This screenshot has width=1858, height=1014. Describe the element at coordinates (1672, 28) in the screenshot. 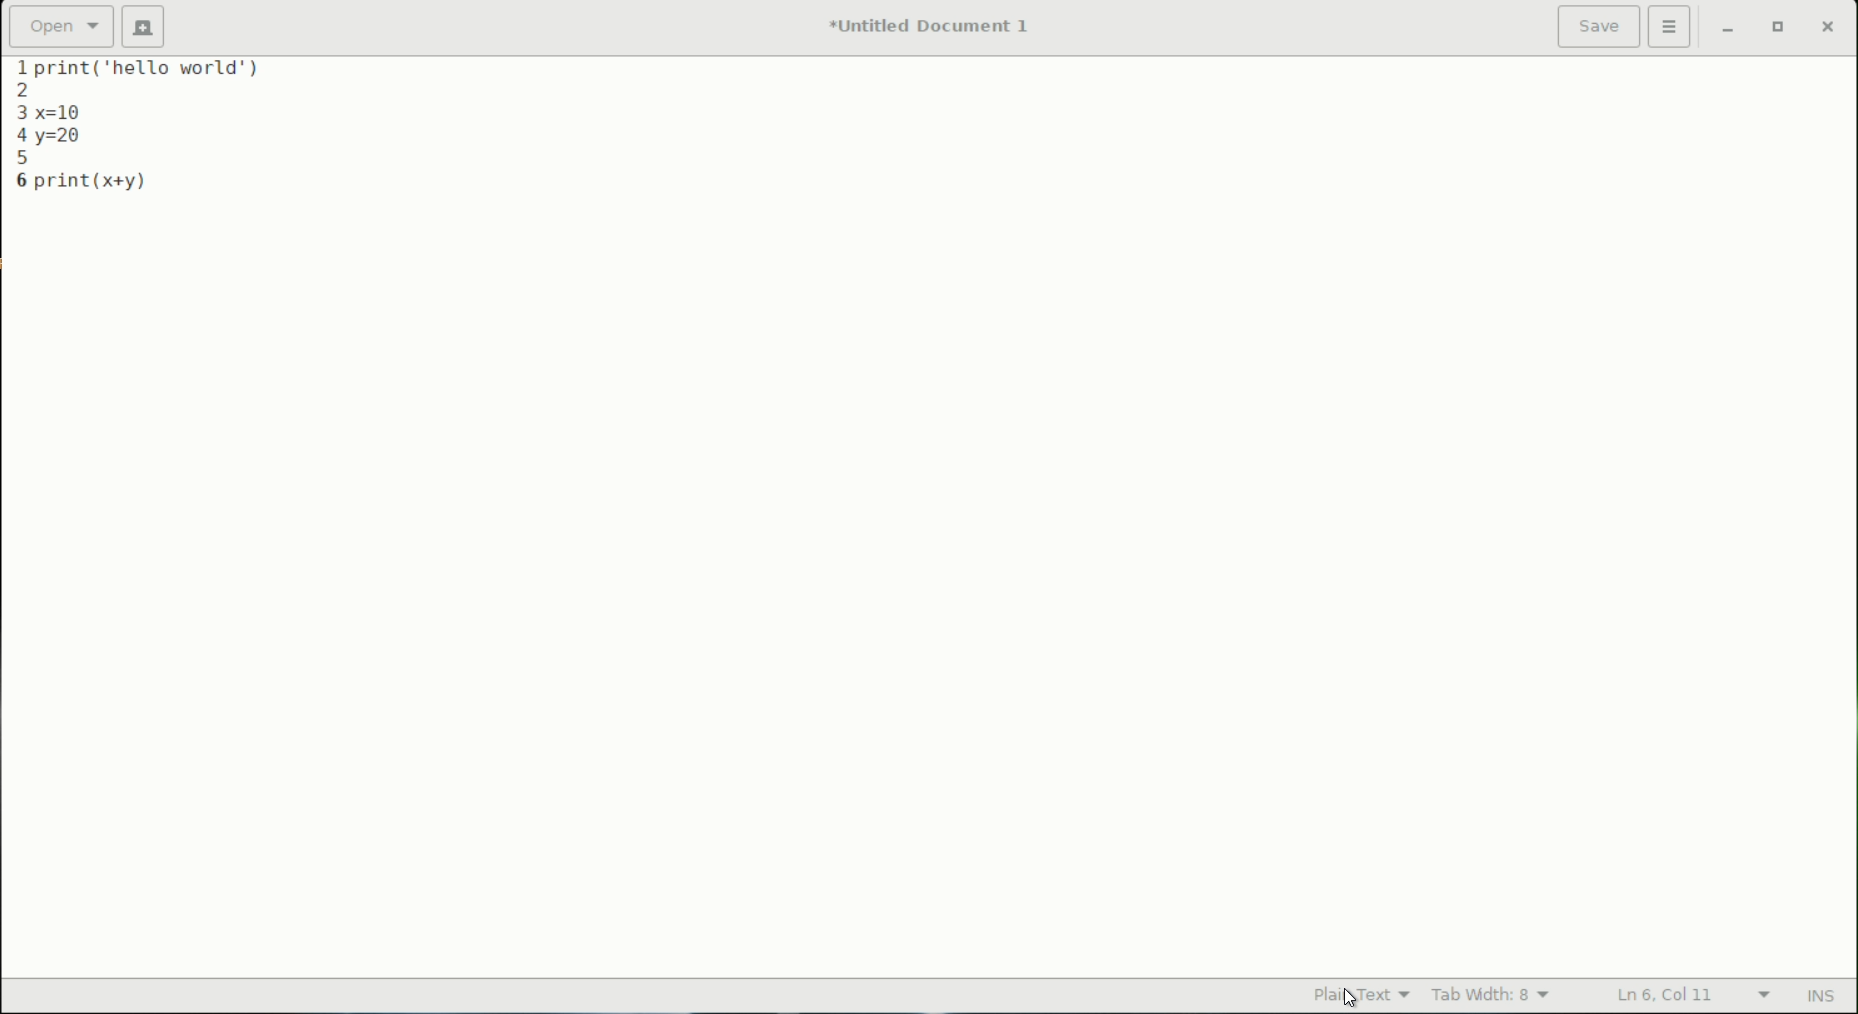

I see `more options` at that location.